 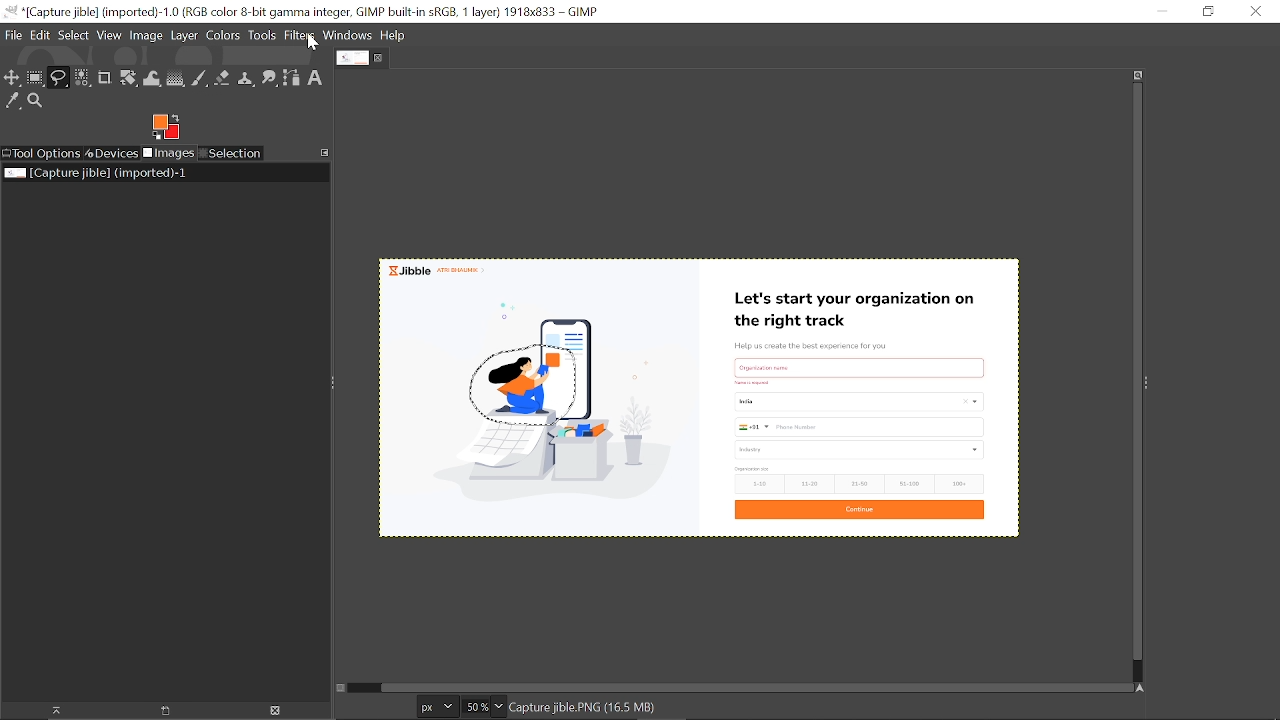 What do you see at coordinates (50, 711) in the screenshot?
I see `Raise dispaly` at bounding box center [50, 711].